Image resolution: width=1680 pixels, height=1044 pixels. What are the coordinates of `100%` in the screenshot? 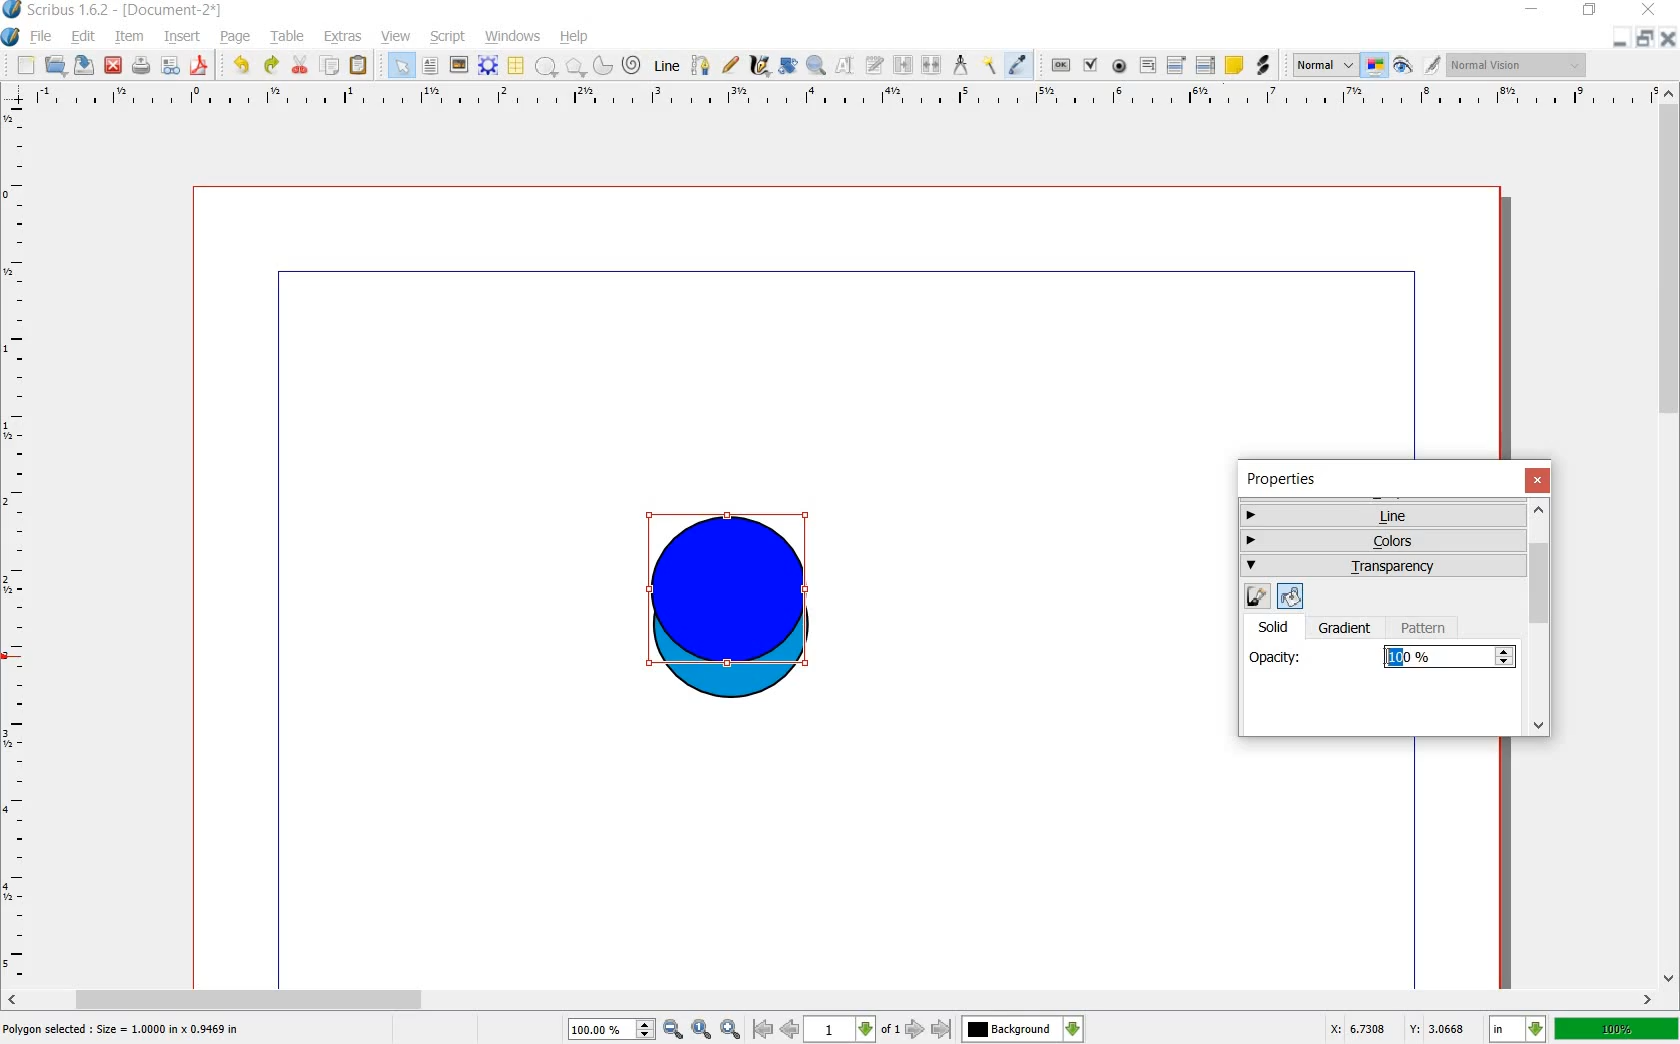 It's located at (1436, 657).